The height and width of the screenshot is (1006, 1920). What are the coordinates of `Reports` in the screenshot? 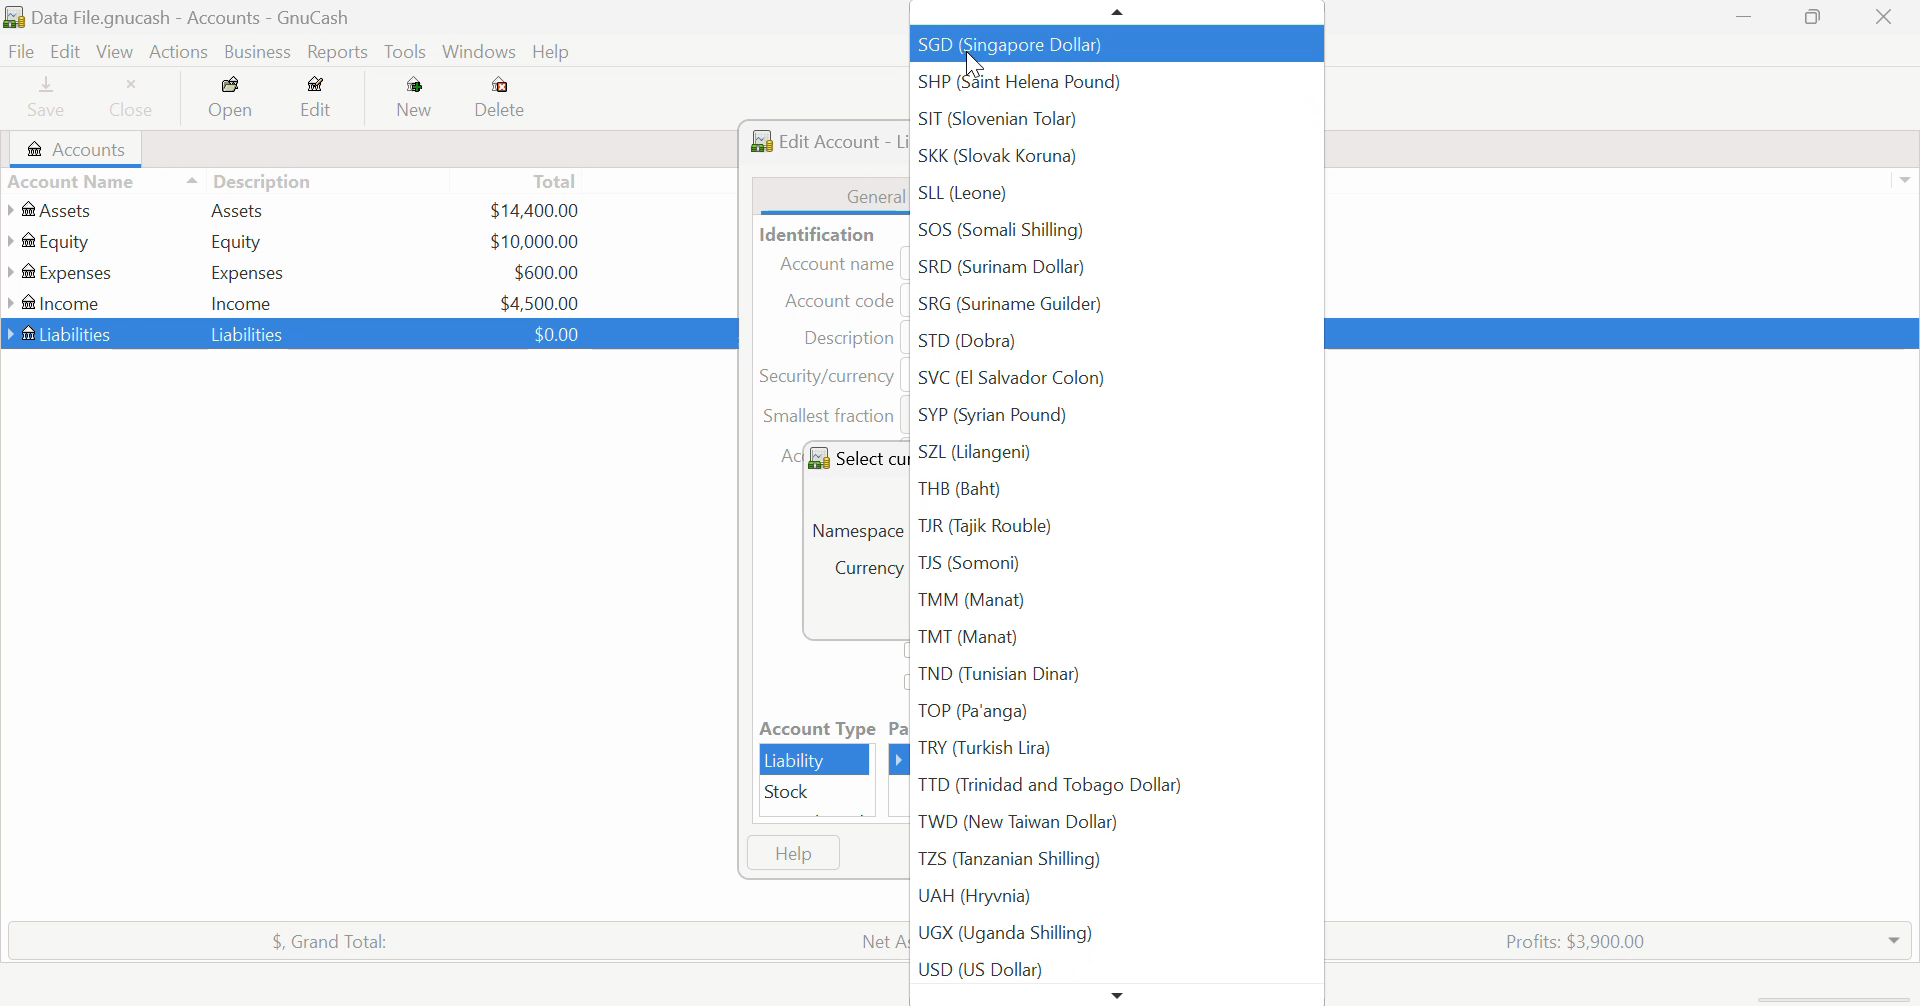 It's located at (342, 52).